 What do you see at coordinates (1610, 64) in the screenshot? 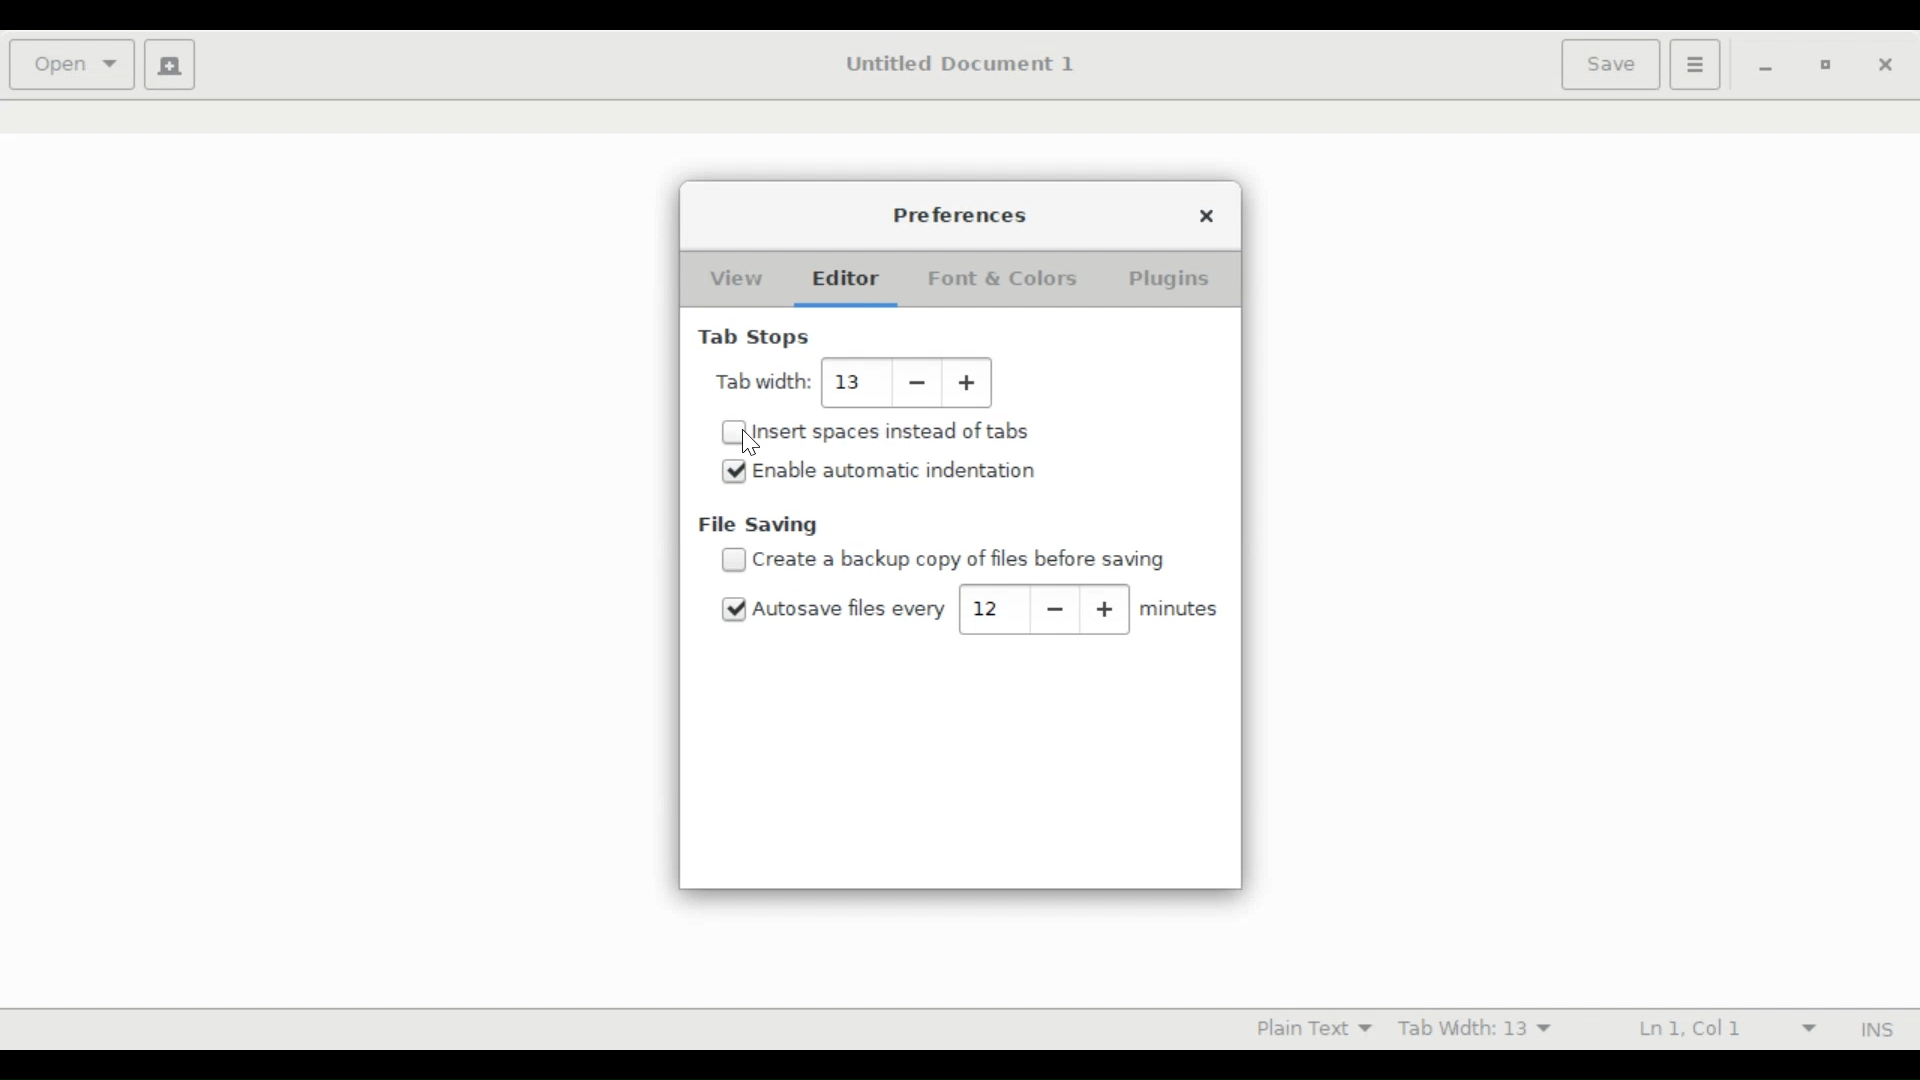
I see `Save` at bounding box center [1610, 64].